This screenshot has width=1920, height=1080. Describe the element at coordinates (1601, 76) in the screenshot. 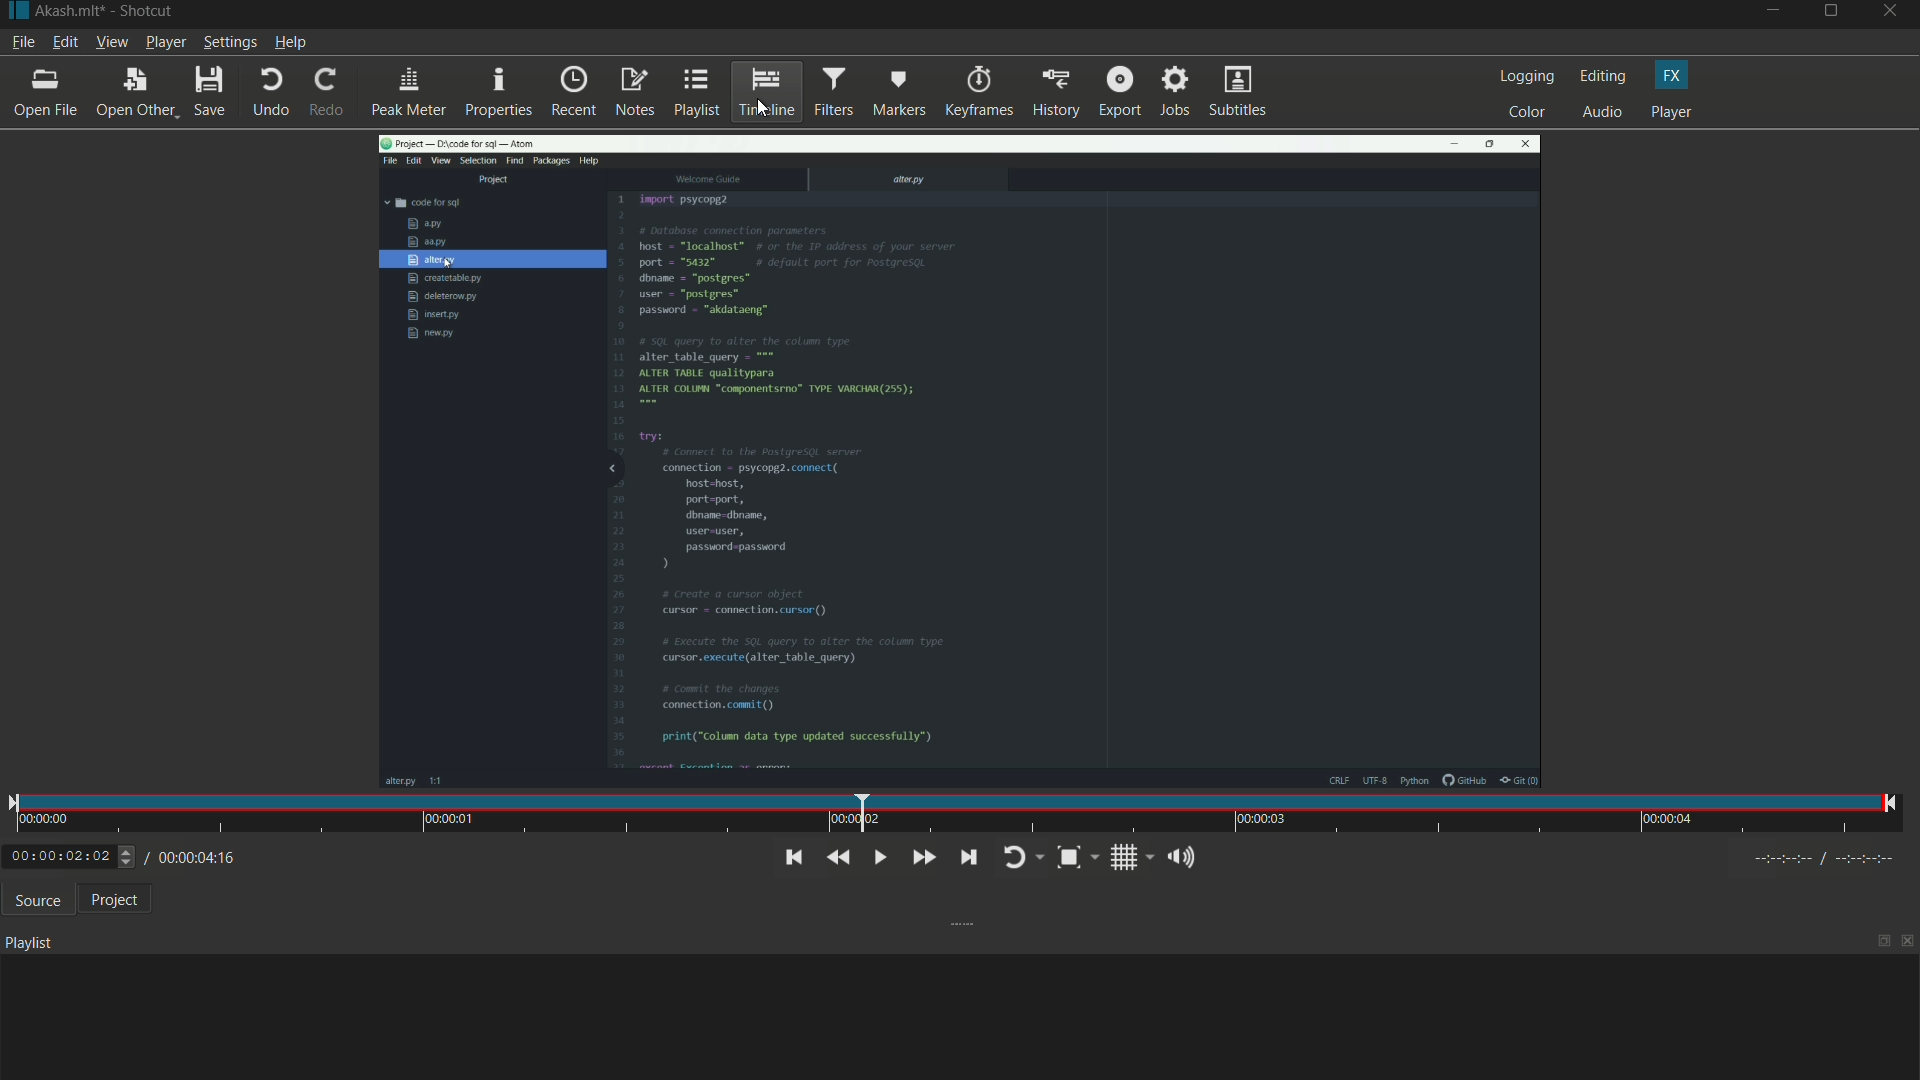

I see `editing` at that location.